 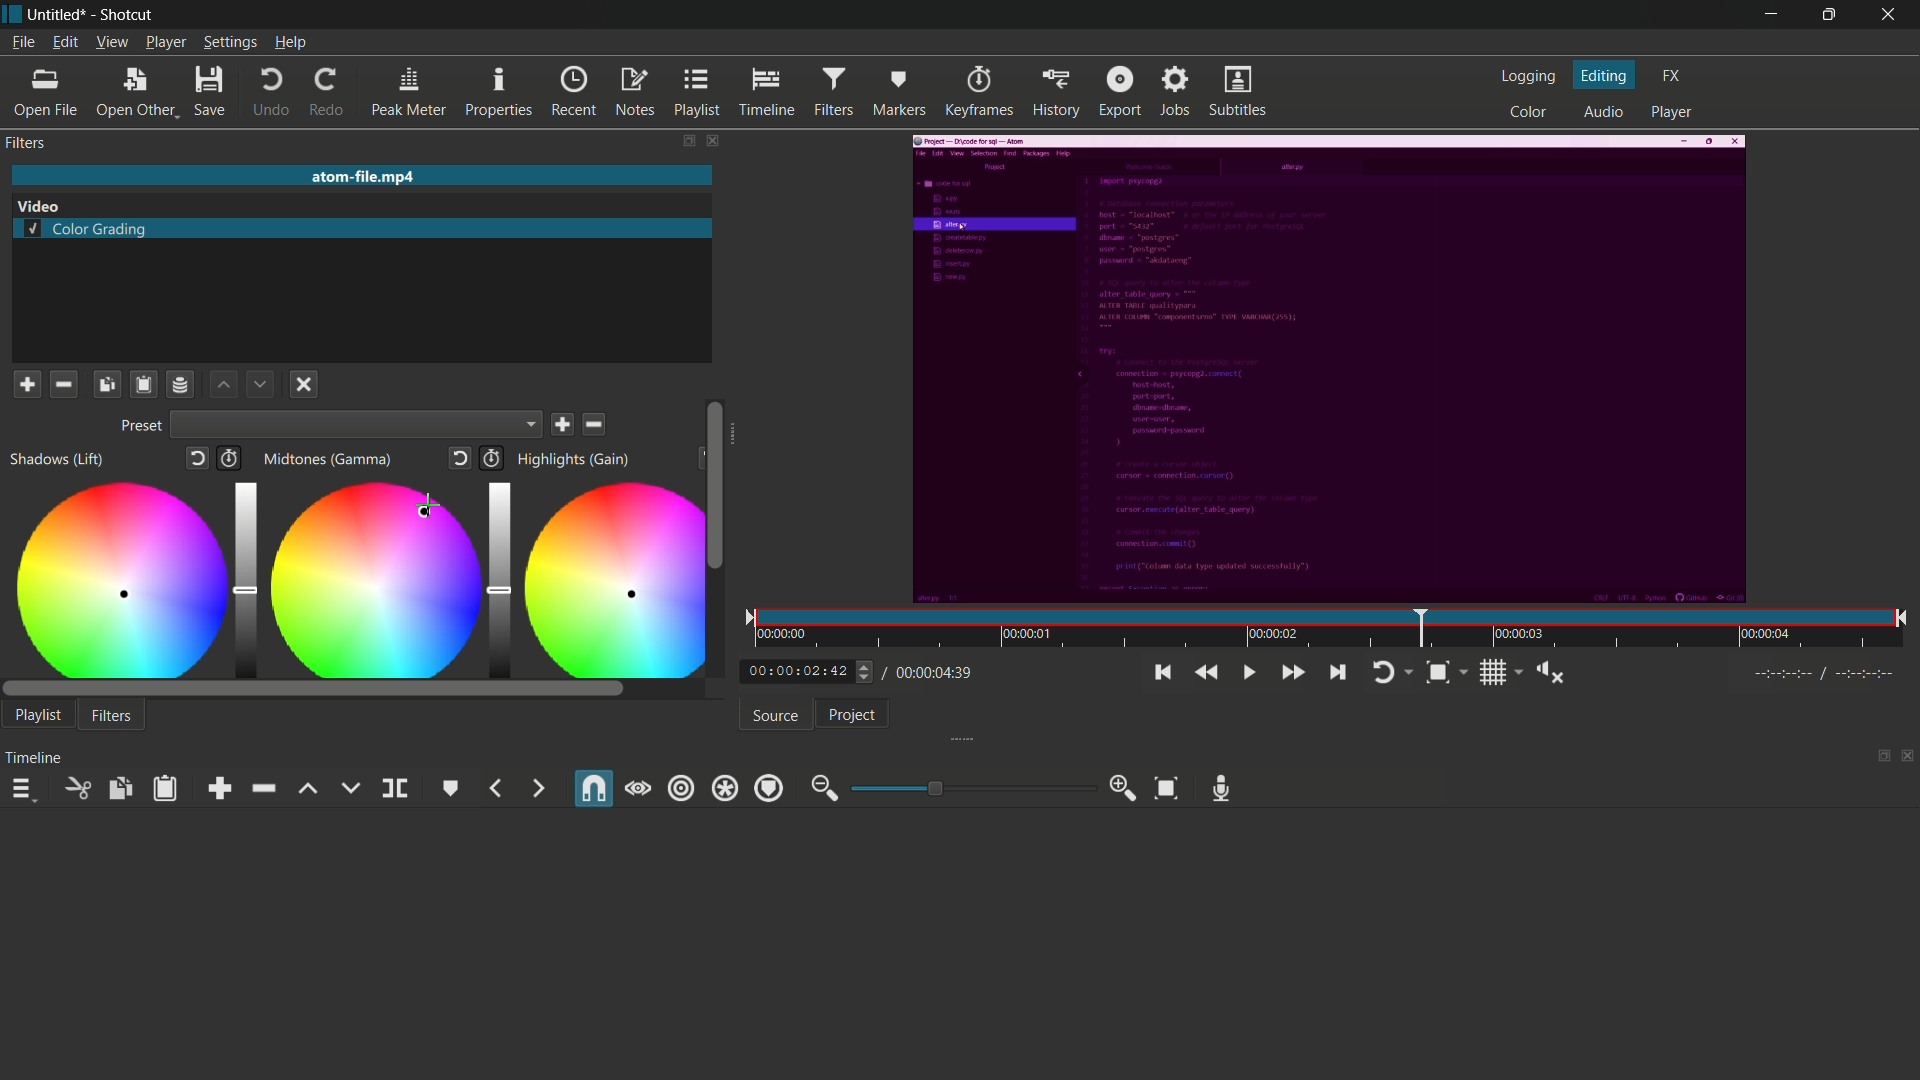 What do you see at coordinates (258, 383) in the screenshot?
I see `Down` at bounding box center [258, 383].